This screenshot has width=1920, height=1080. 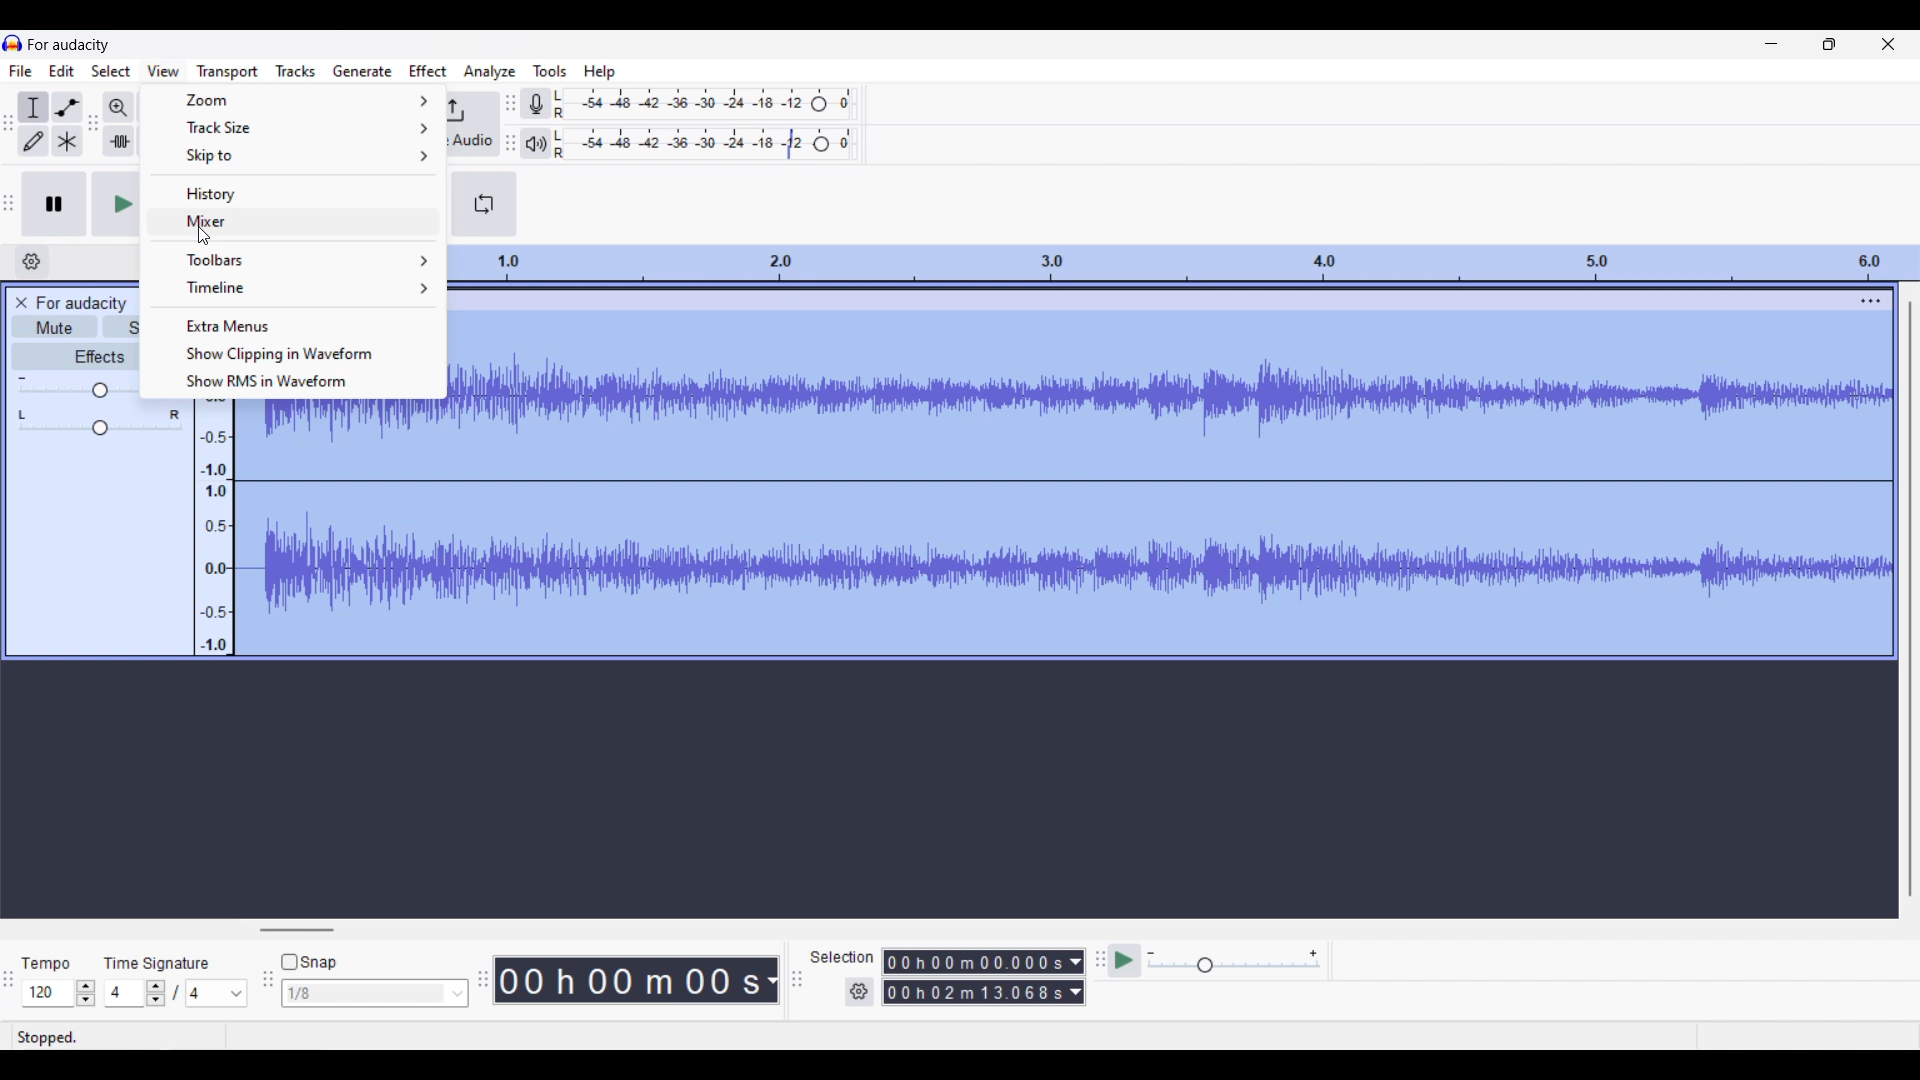 I want to click on Share audio, so click(x=473, y=125).